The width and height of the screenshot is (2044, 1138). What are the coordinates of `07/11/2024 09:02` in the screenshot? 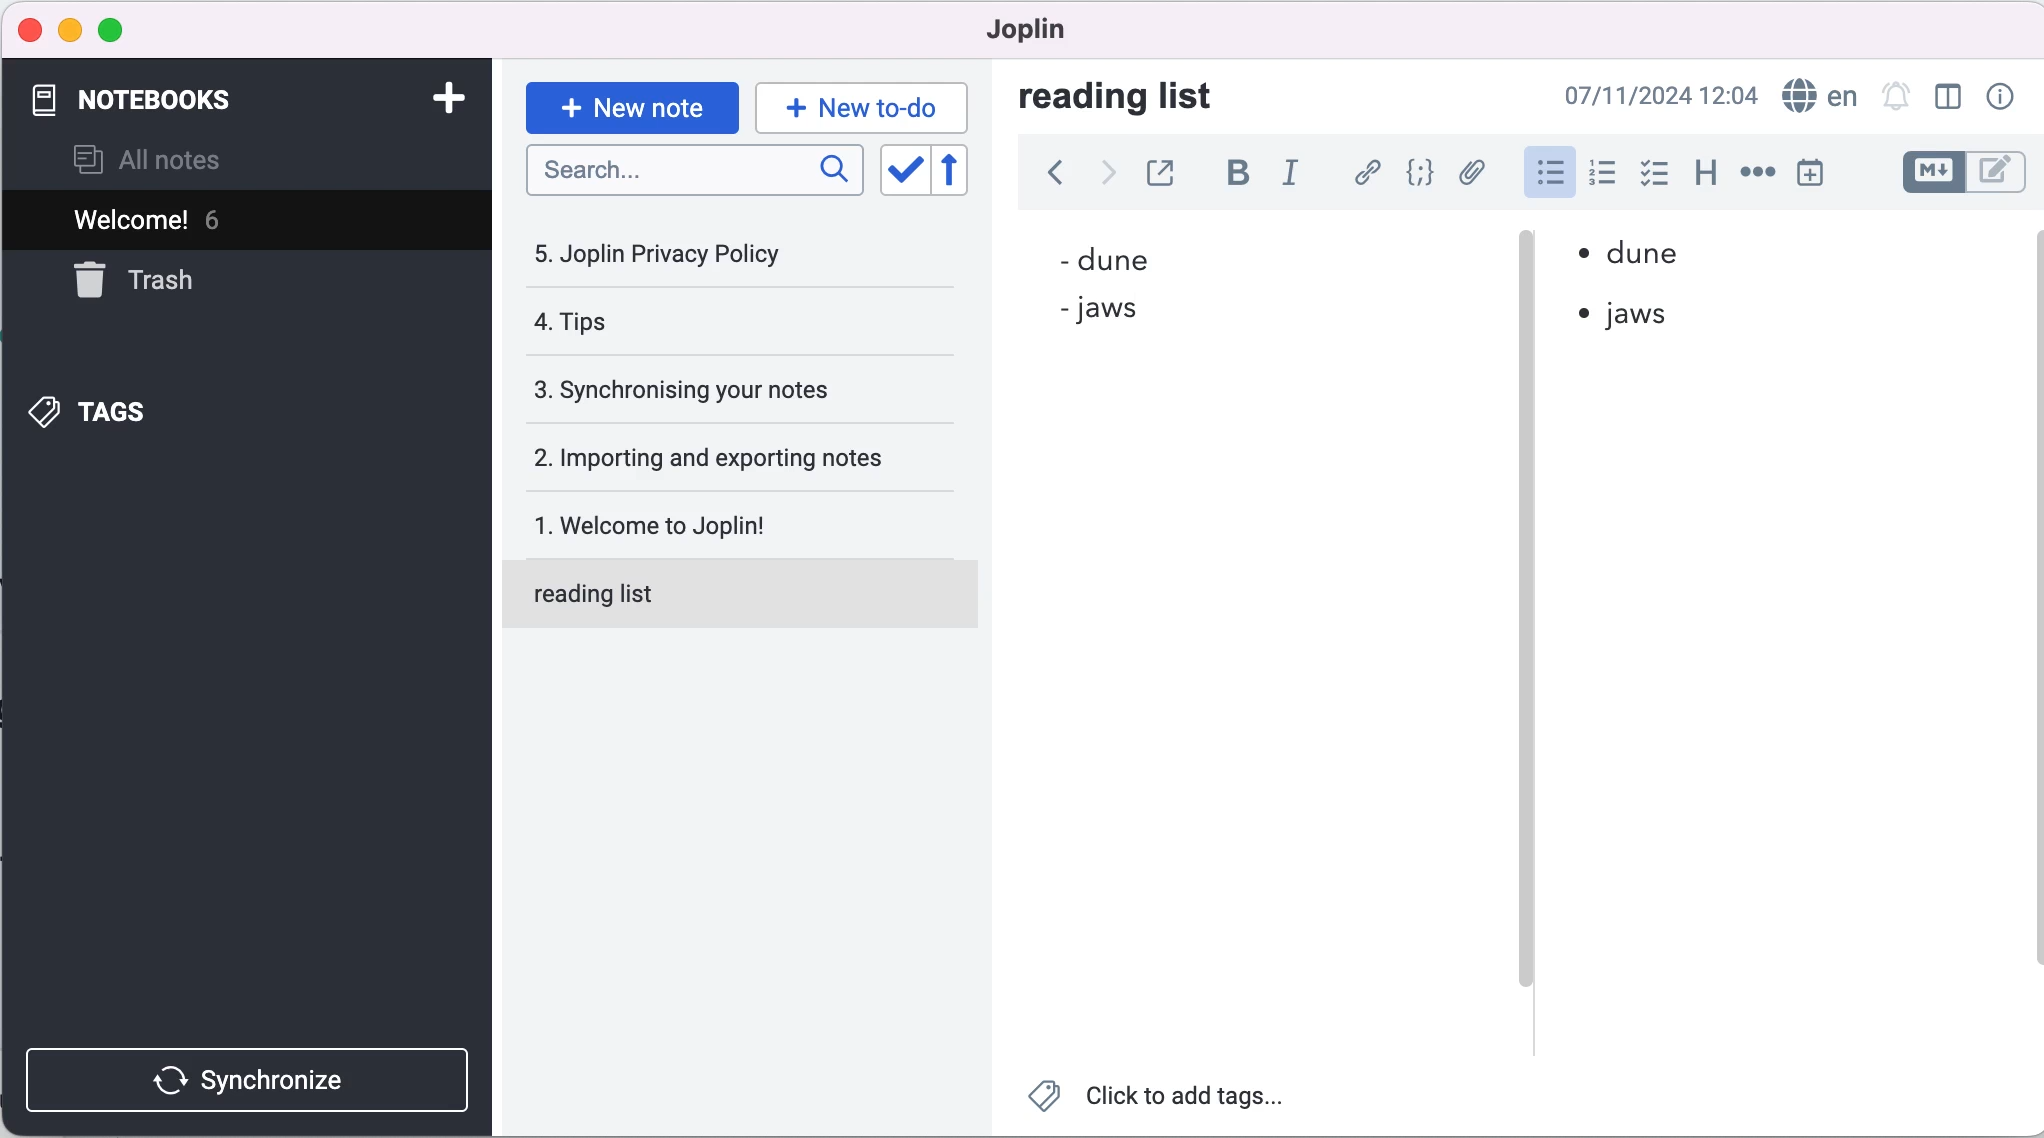 It's located at (1653, 95).